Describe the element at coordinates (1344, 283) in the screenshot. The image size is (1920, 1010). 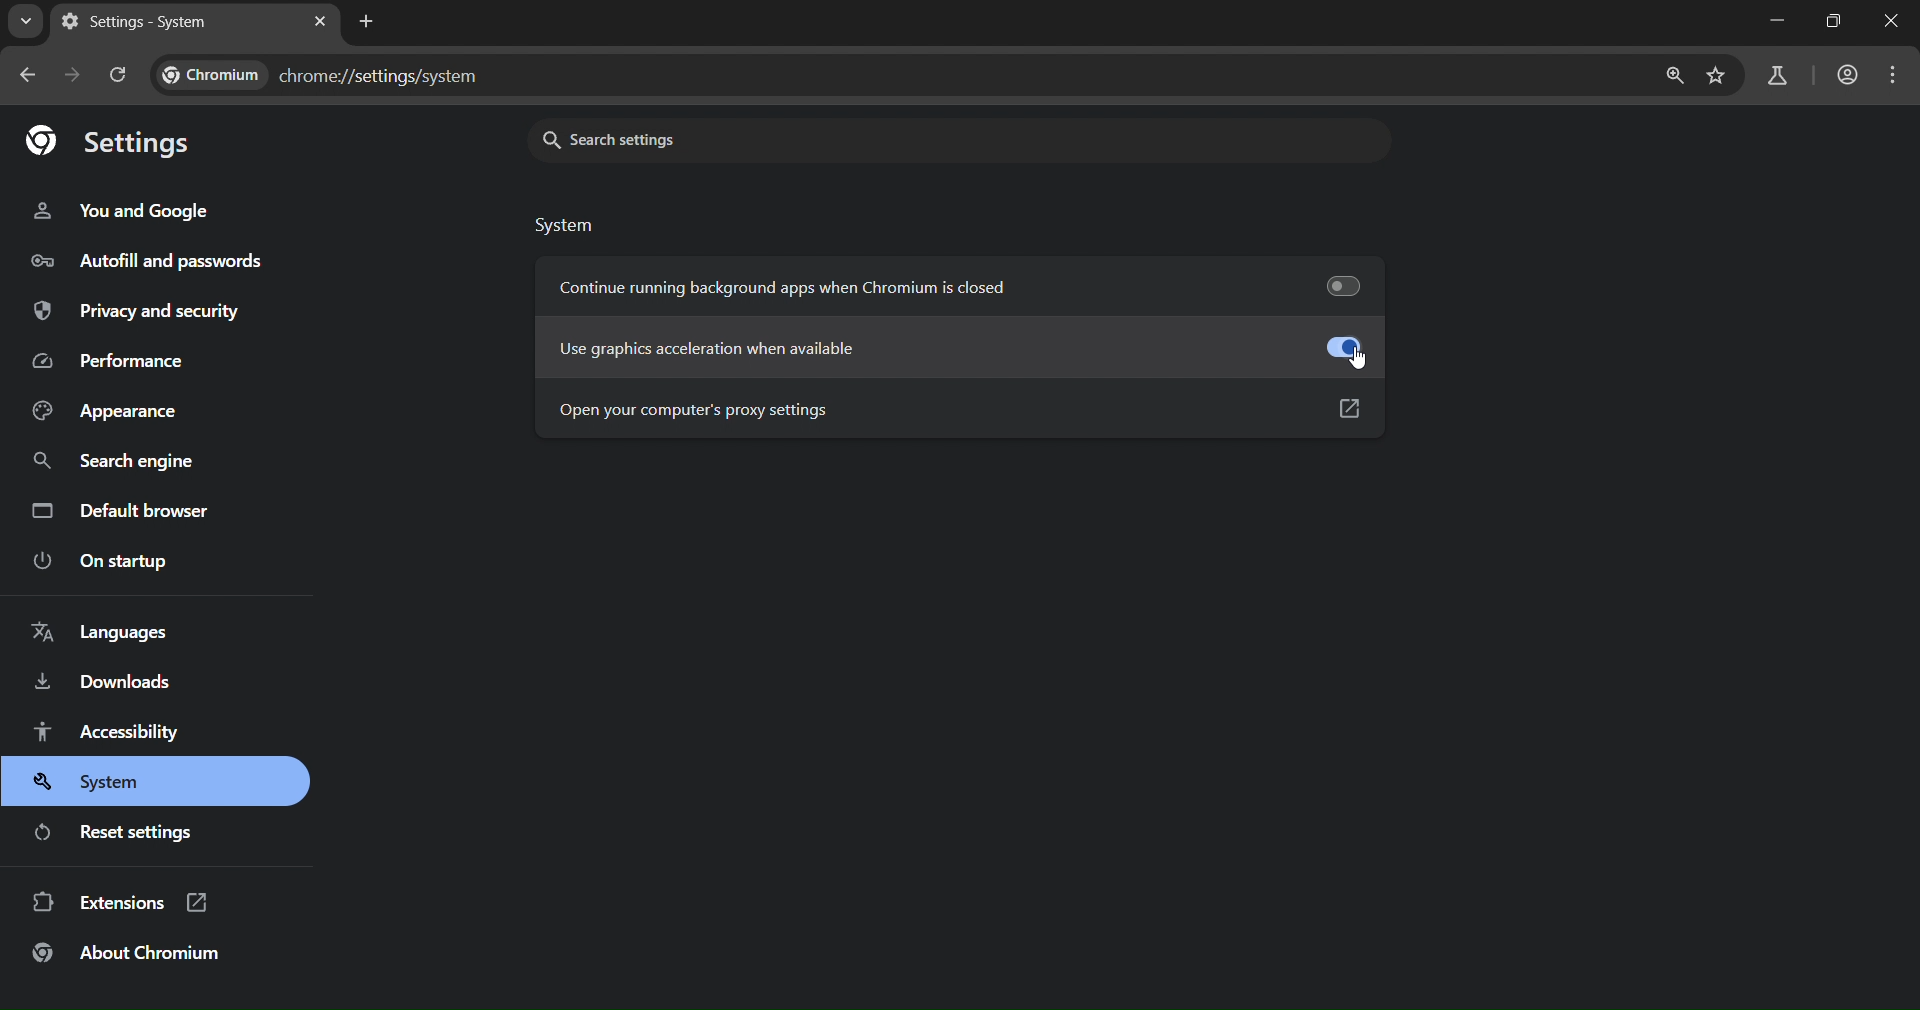
I see `toggle` at that location.